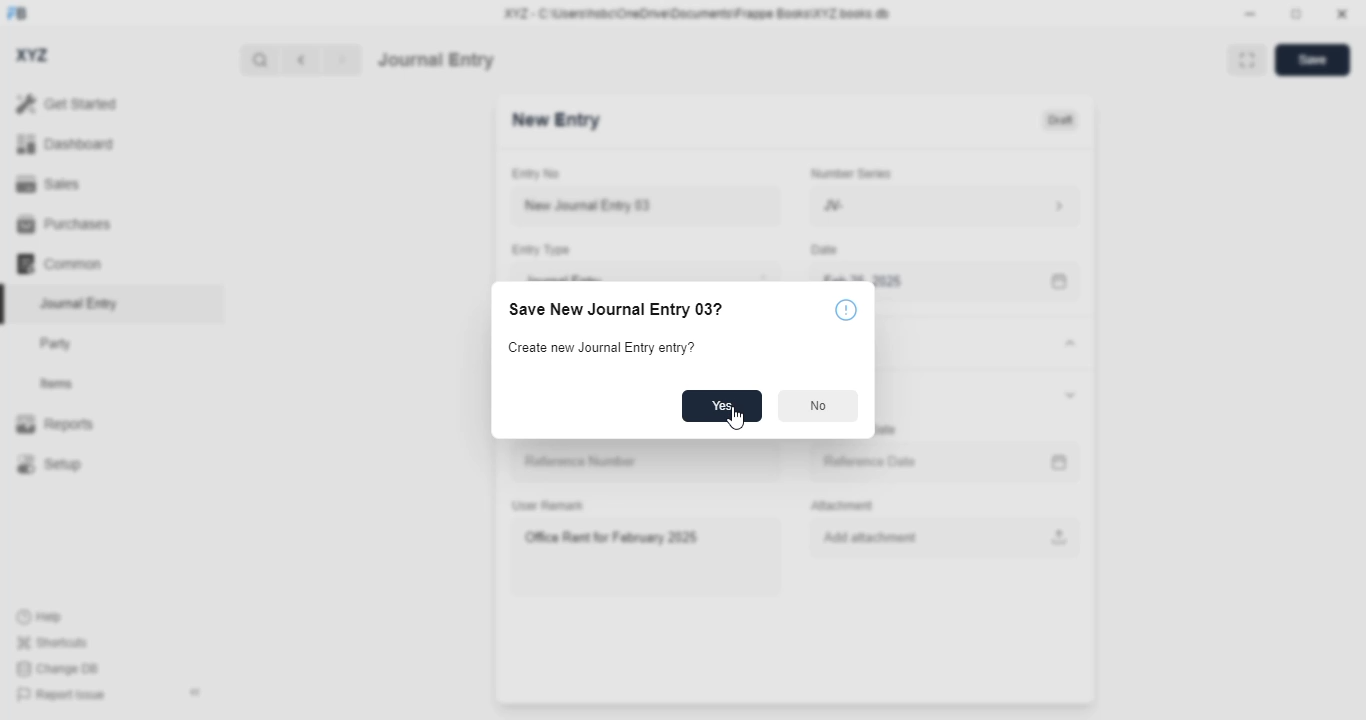  Describe the element at coordinates (1062, 207) in the screenshot. I see `number series information` at that location.